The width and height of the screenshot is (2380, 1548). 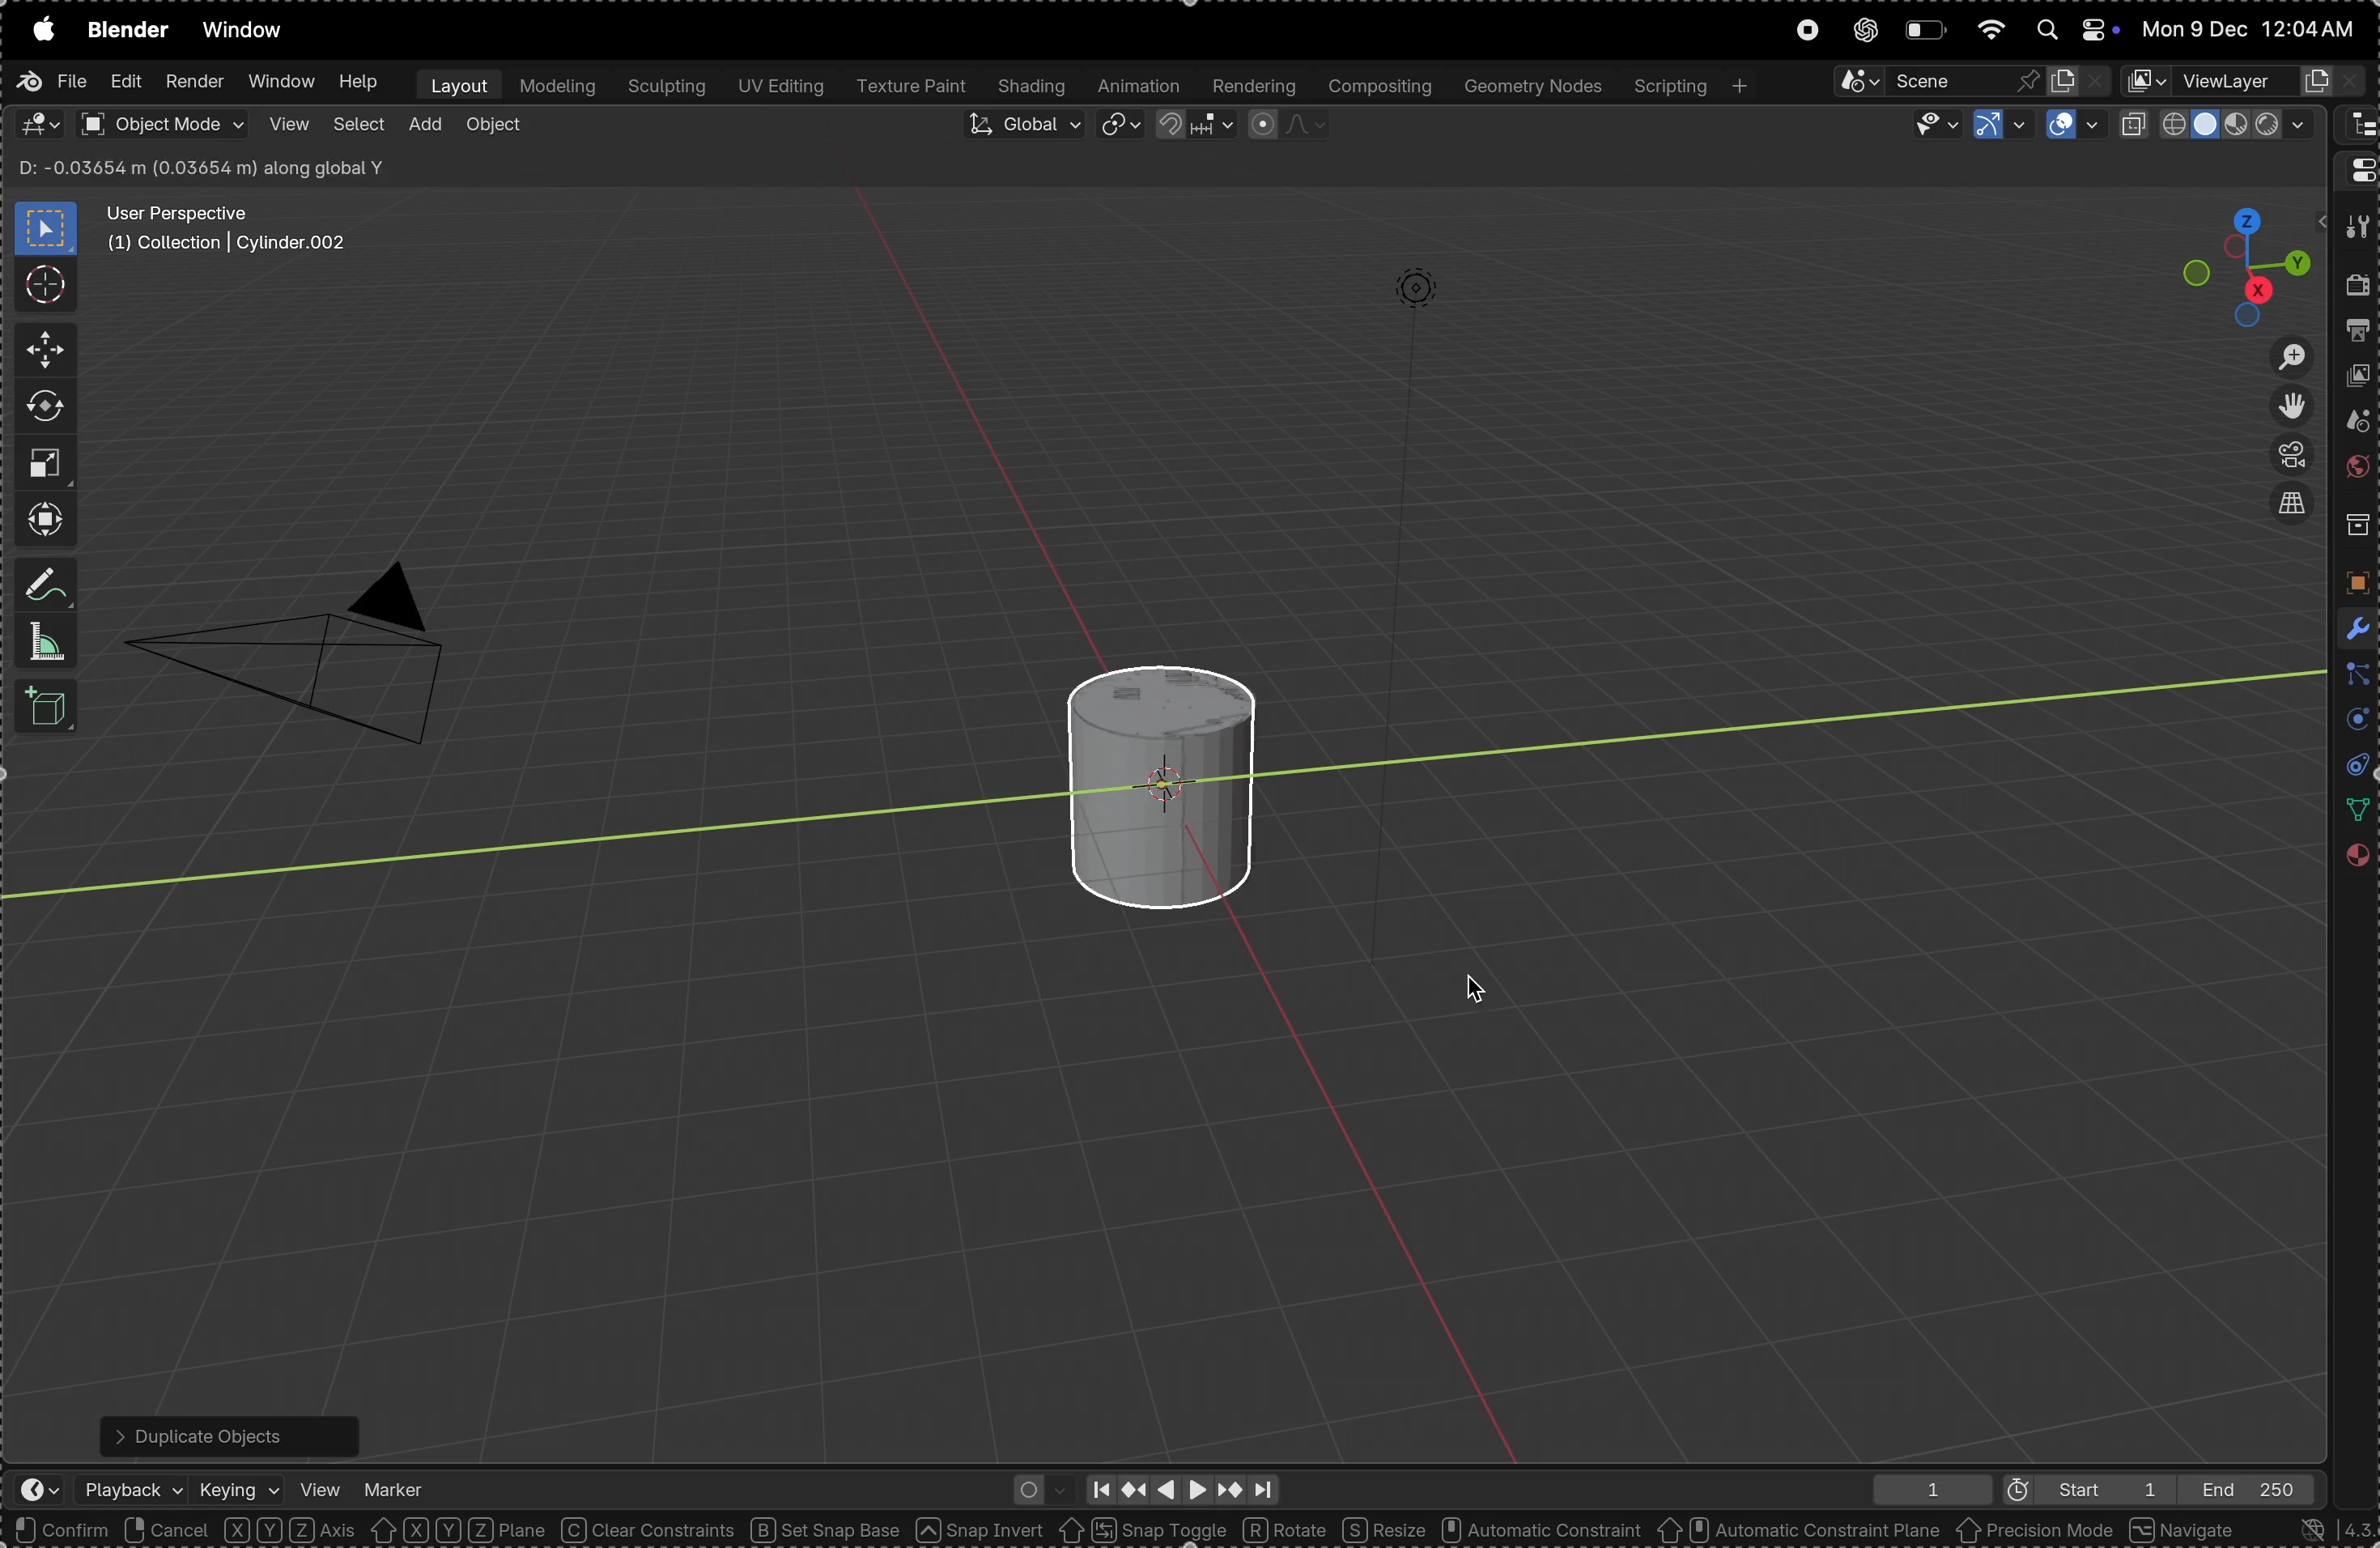 I want to click on Geometry notes, so click(x=1530, y=85).